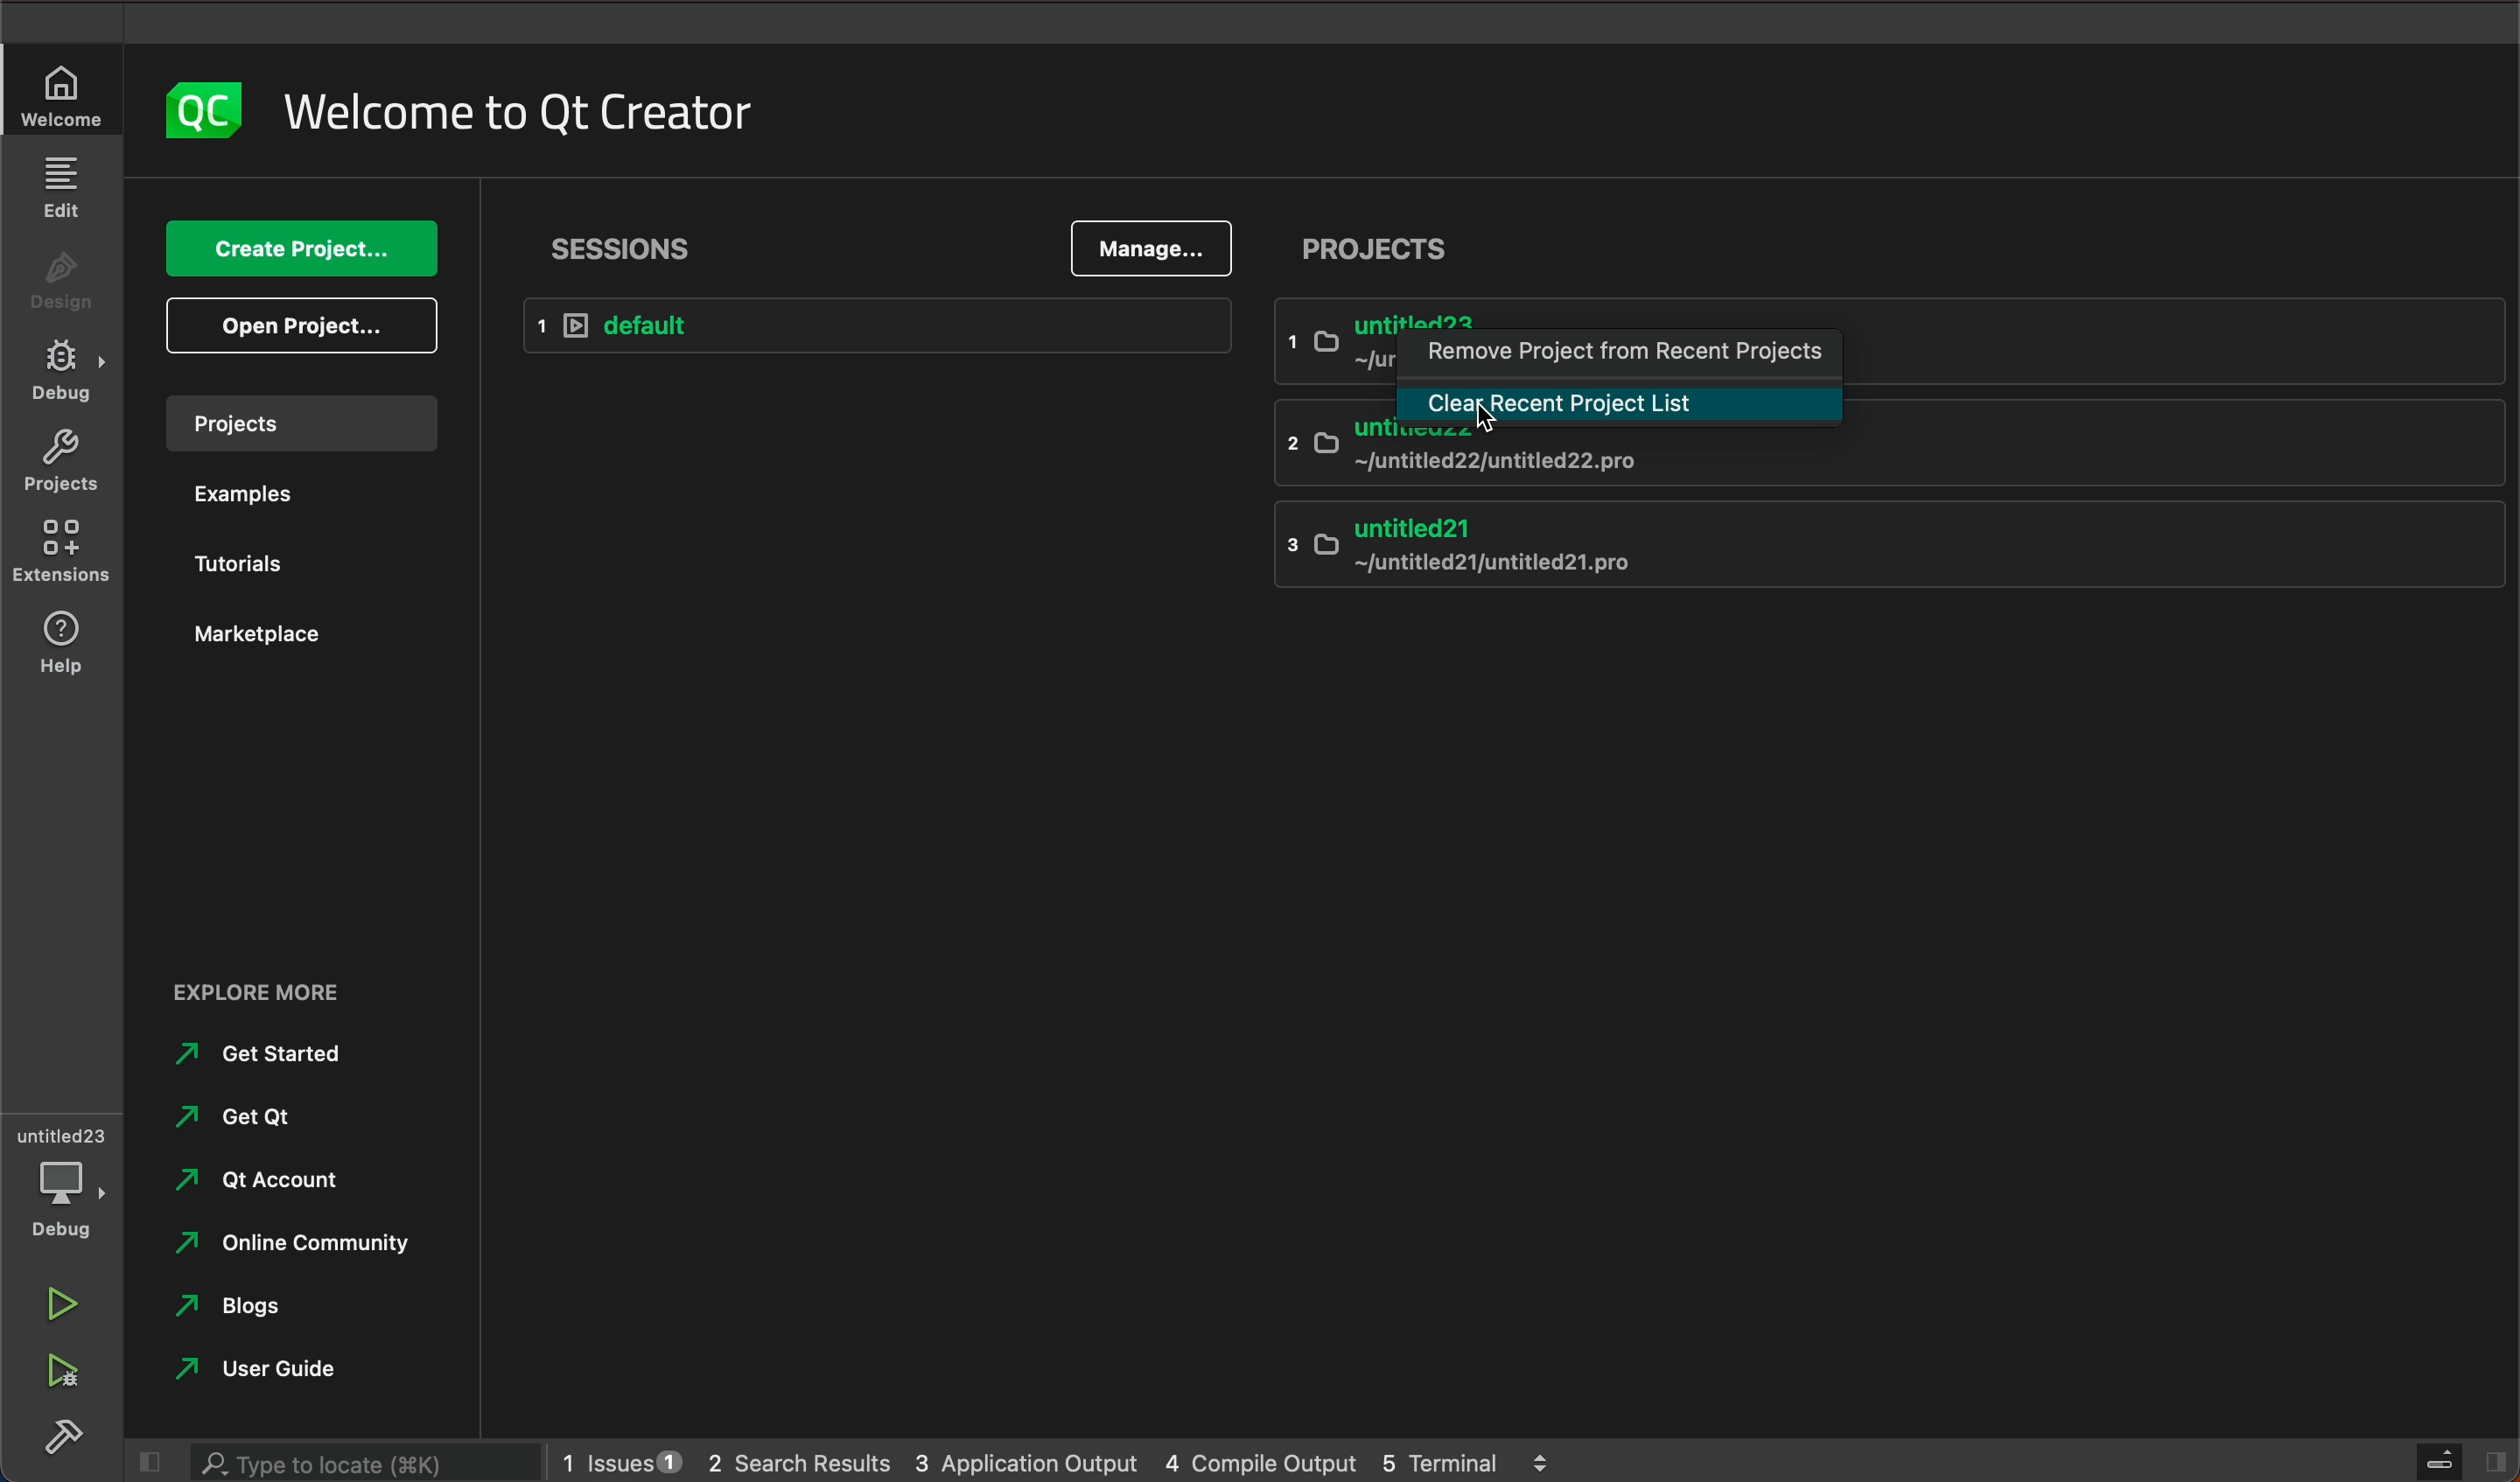 The height and width of the screenshot is (1482, 2520). I want to click on build, so click(60, 1434).